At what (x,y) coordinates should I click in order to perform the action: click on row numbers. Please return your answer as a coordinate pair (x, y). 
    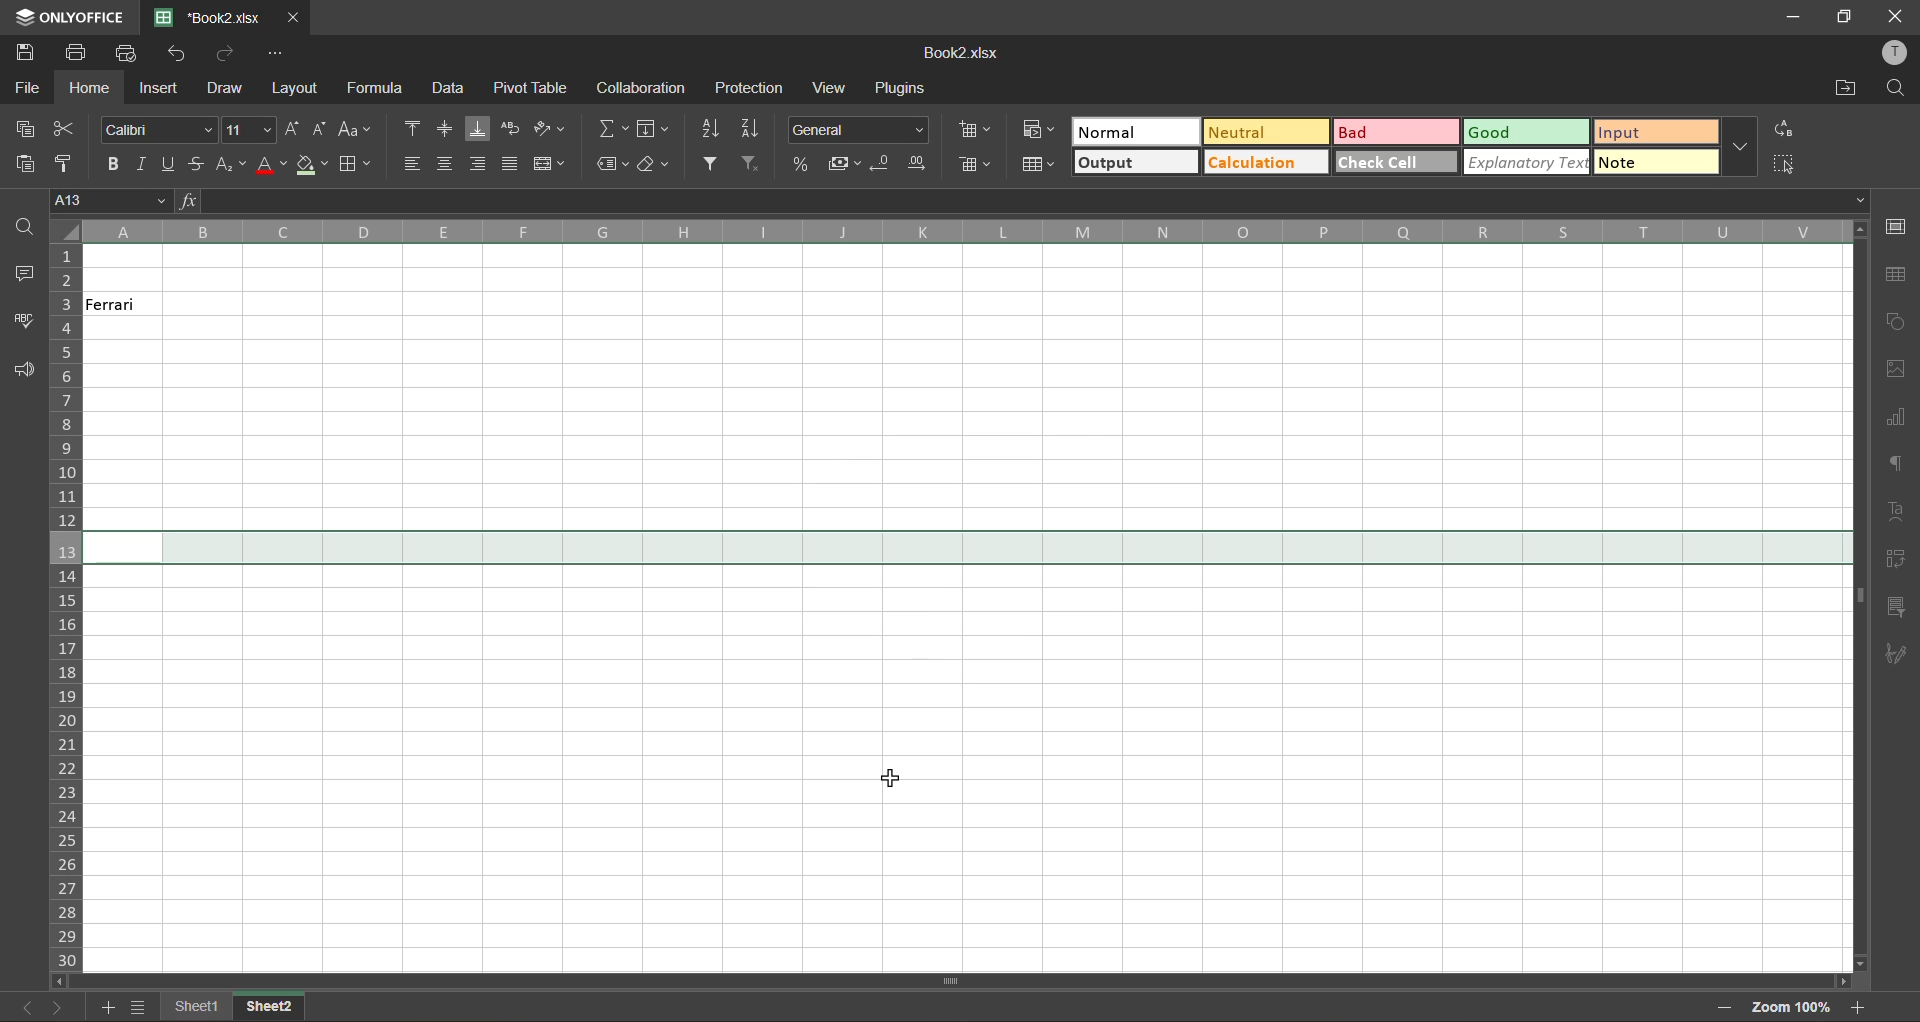
    Looking at the image, I should click on (67, 607).